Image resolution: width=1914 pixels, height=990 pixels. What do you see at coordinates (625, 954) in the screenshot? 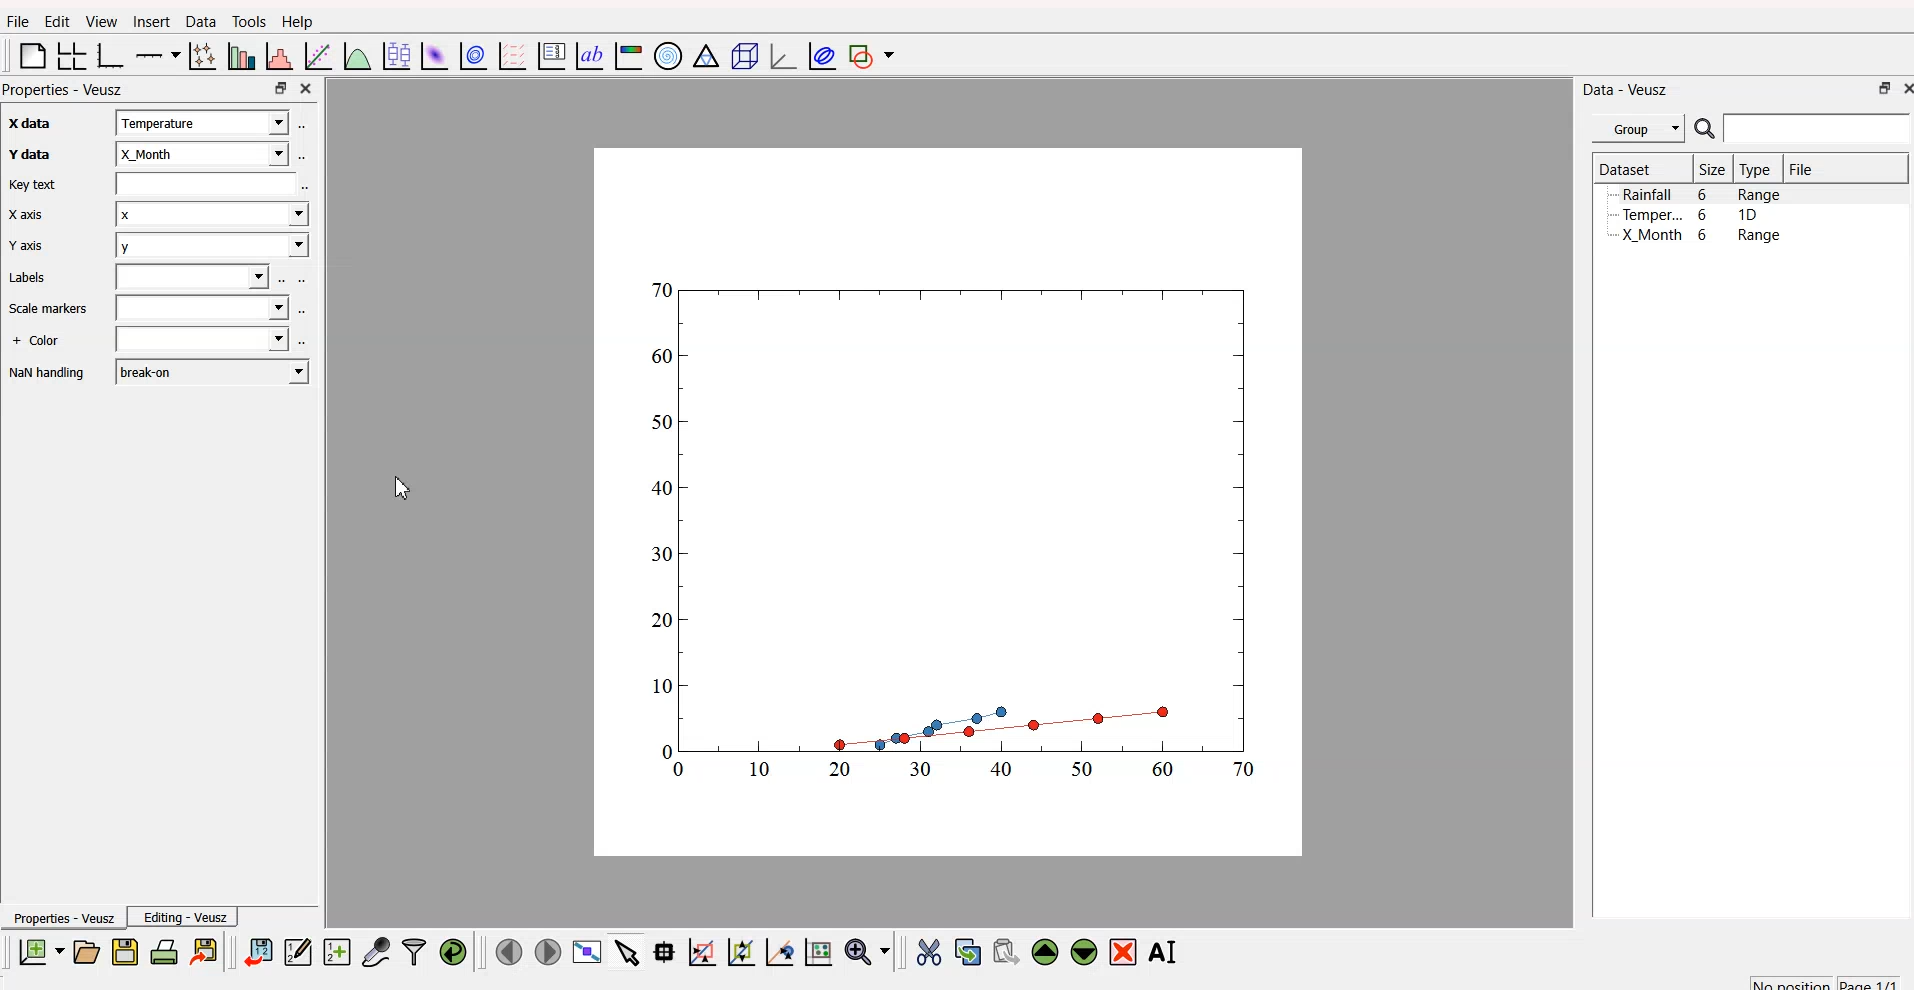
I see `select items from graph` at bounding box center [625, 954].